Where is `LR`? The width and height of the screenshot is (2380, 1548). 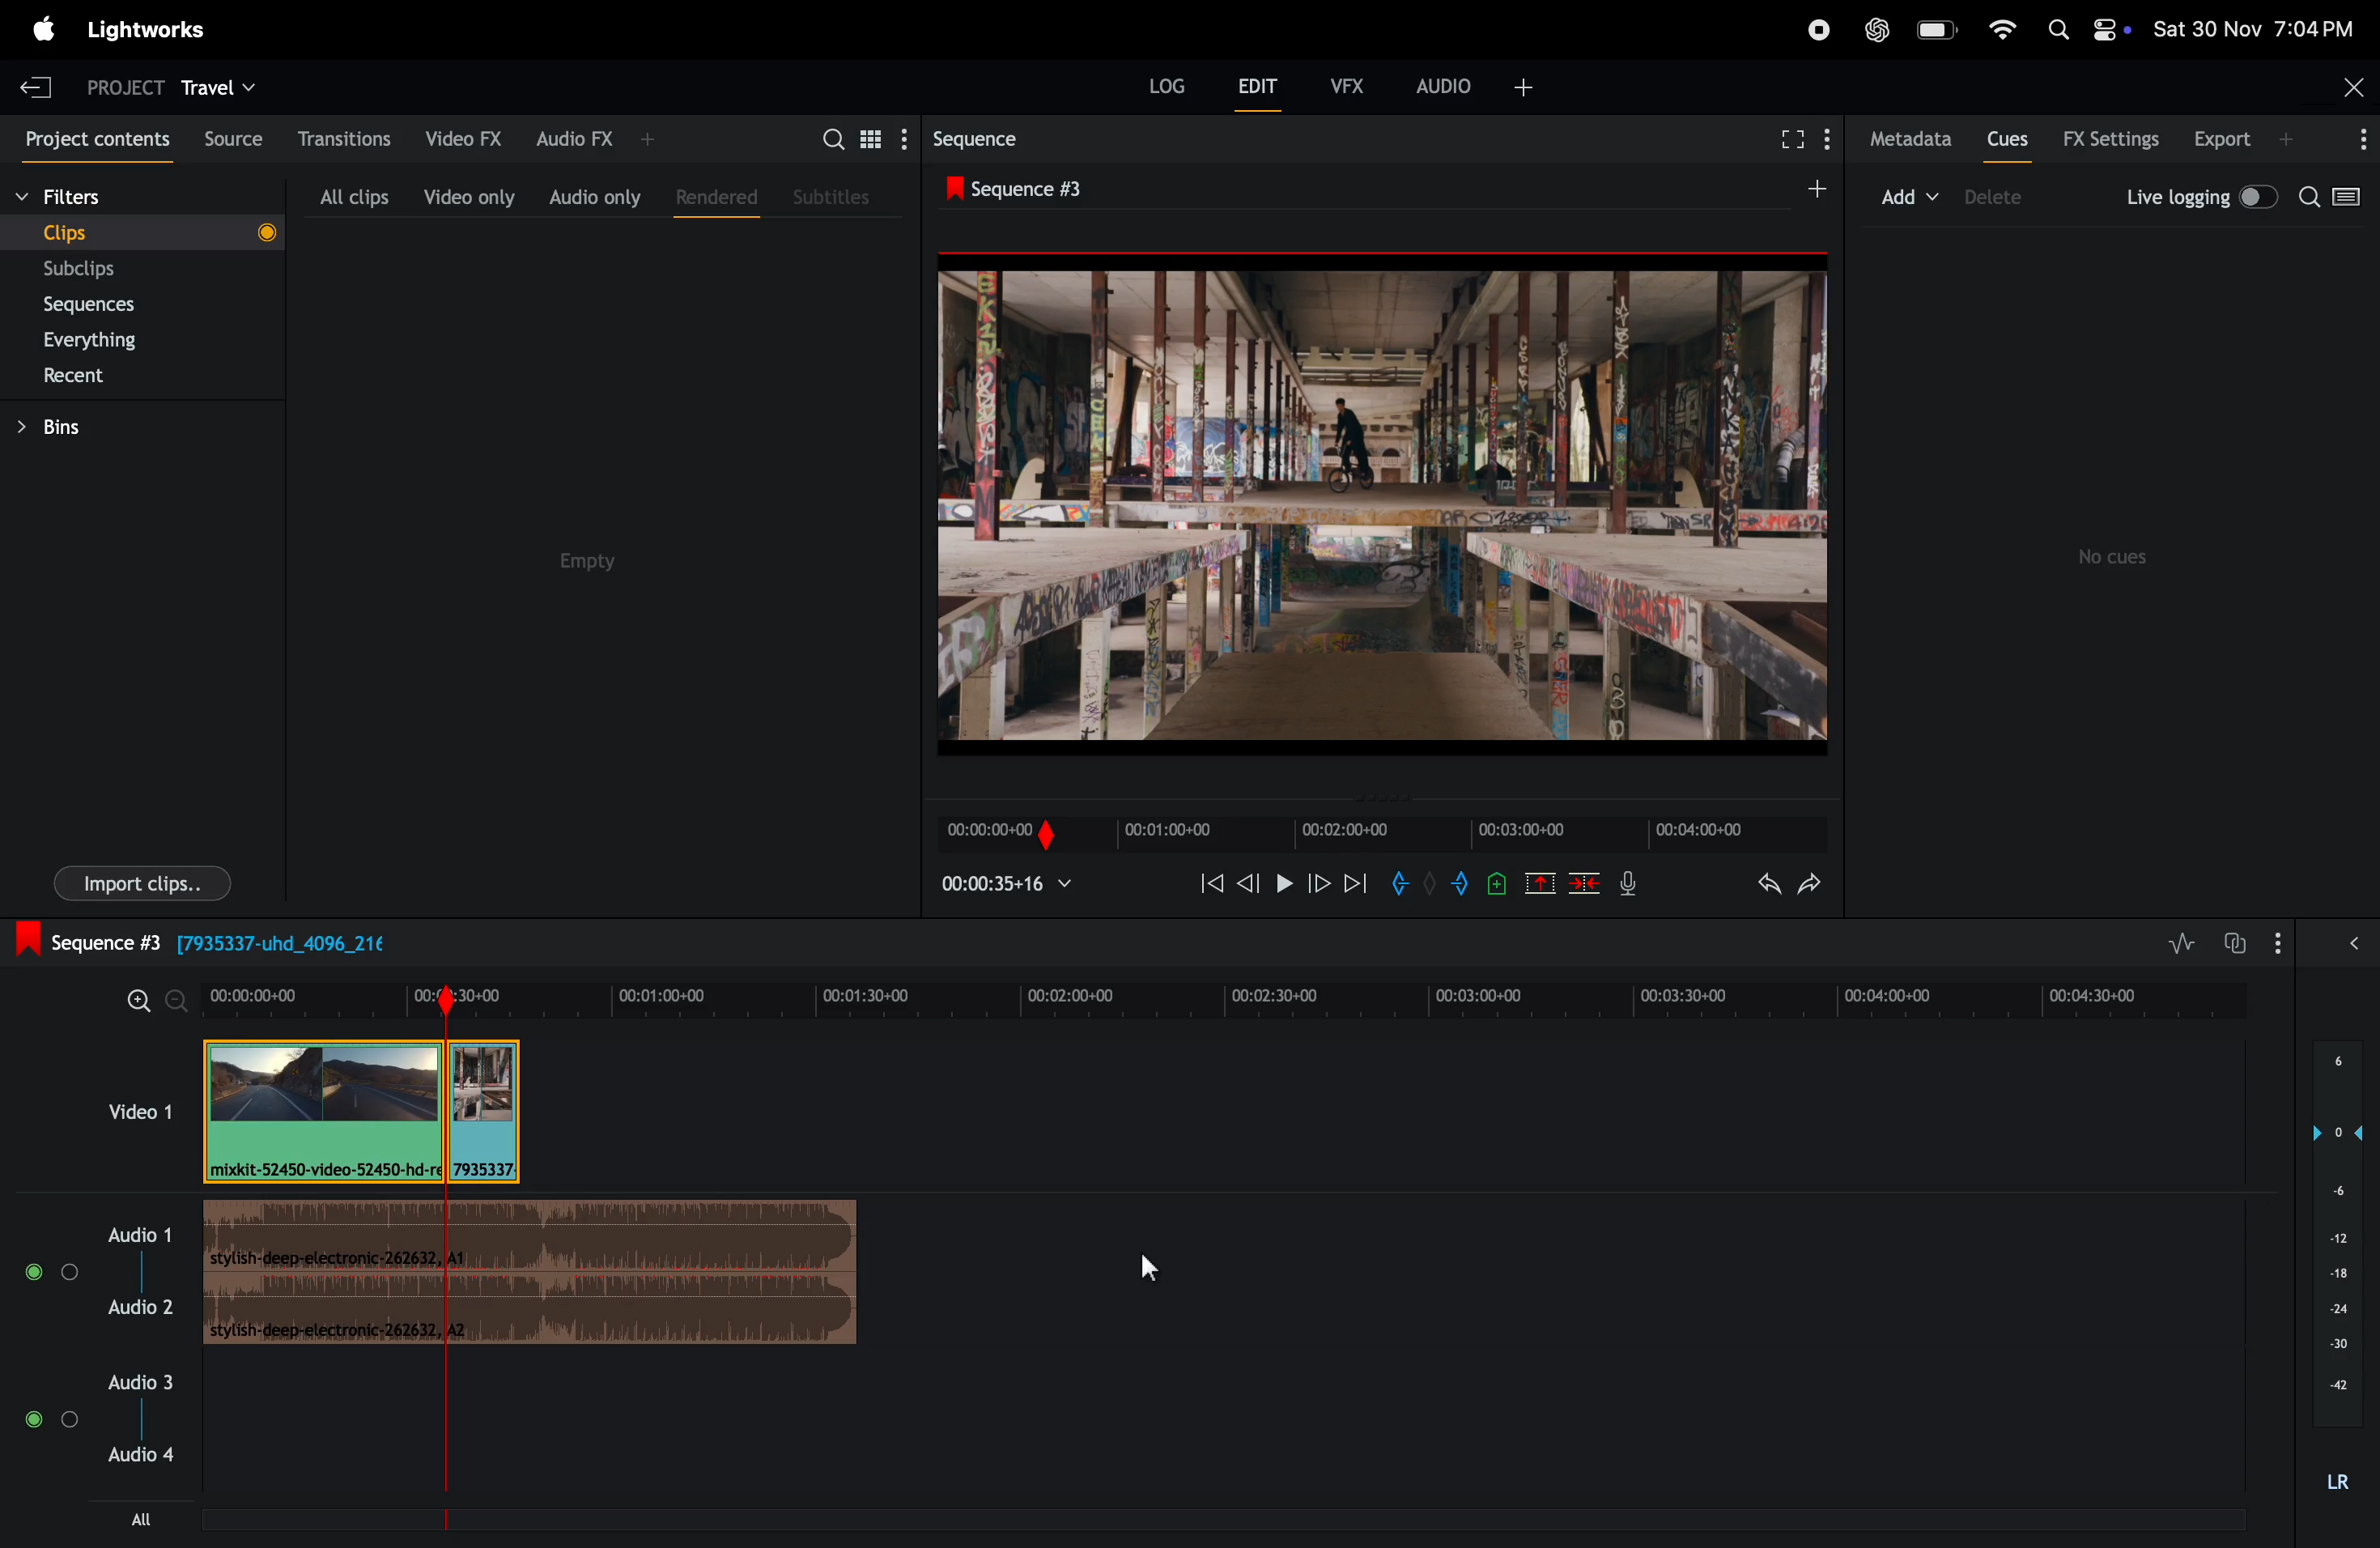
LR is located at coordinates (2337, 1467).